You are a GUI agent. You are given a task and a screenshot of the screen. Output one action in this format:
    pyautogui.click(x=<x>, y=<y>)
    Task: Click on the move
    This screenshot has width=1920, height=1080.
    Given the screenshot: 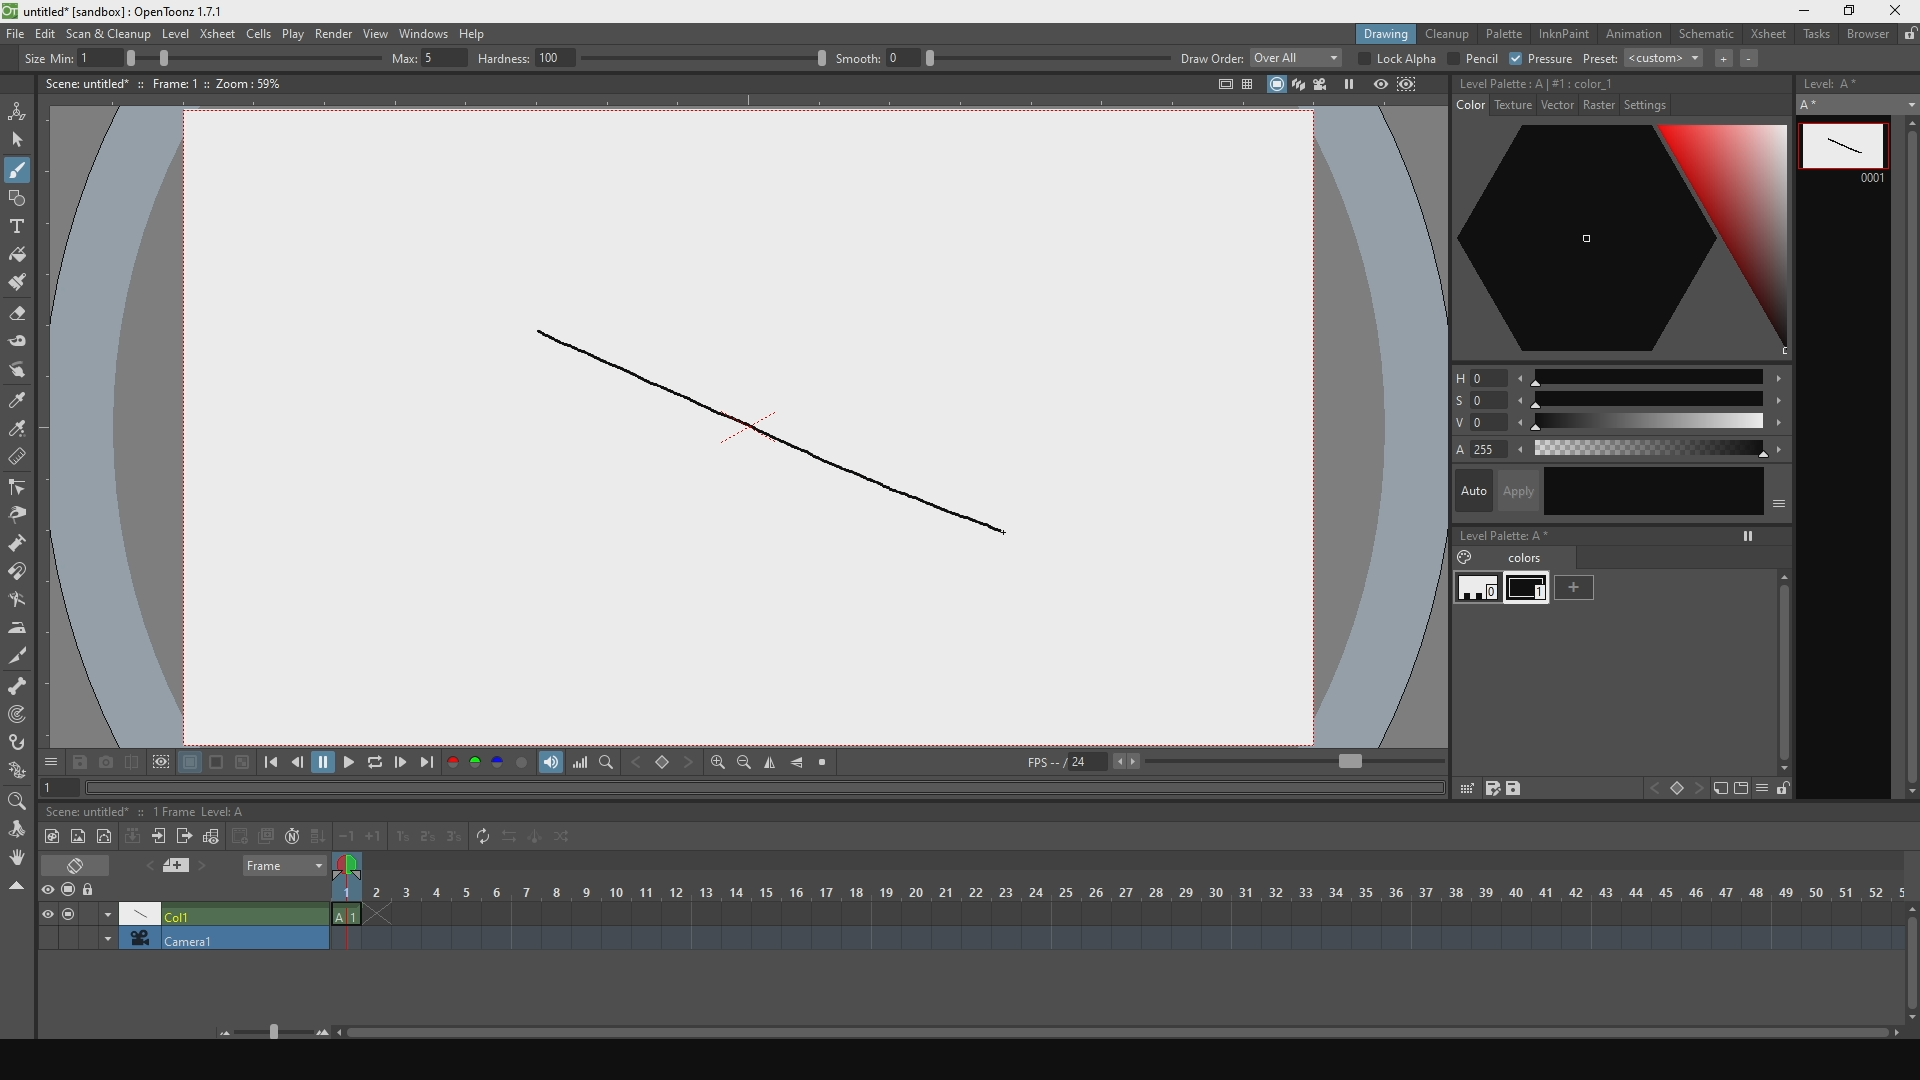 What is the action you would take?
    pyautogui.click(x=18, y=829)
    